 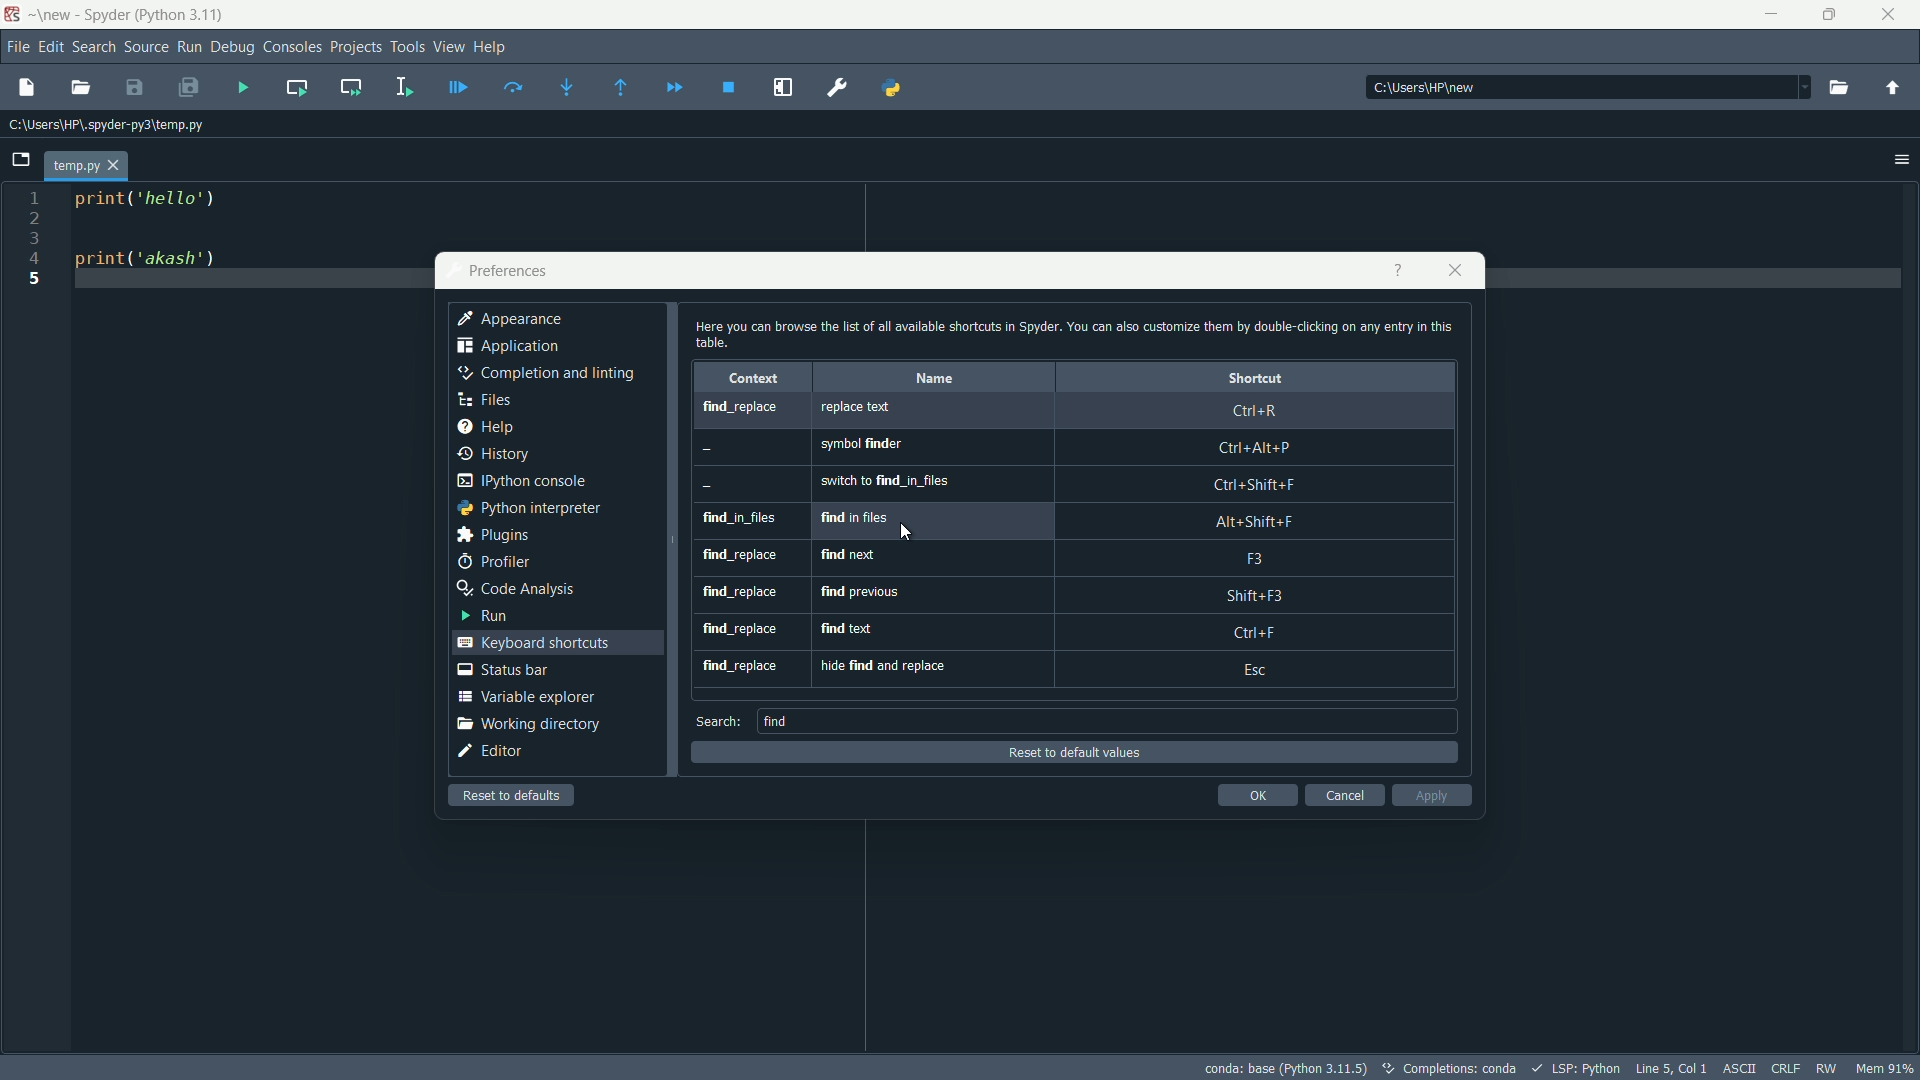 What do you see at coordinates (533, 482) in the screenshot?
I see `python console` at bounding box center [533, 482].